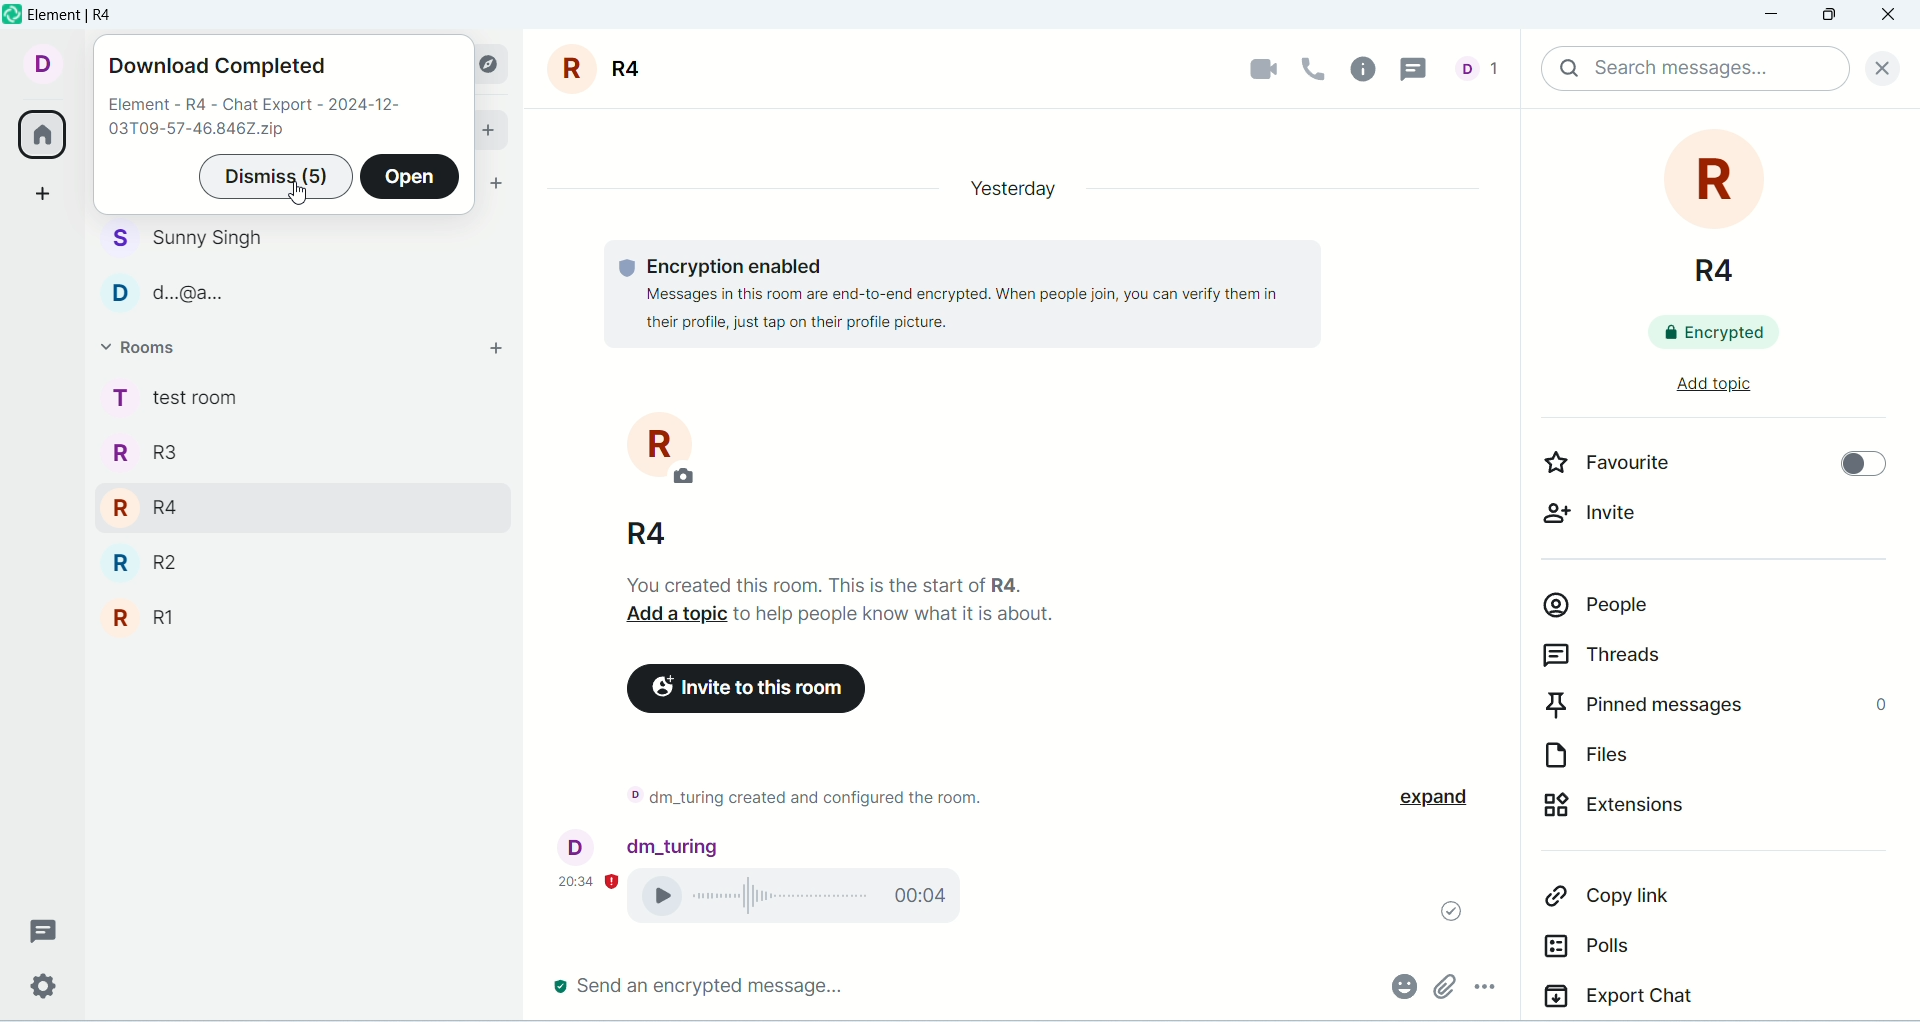 This screenshot has width=1920, height=1022. I want to click on cursor, so click(302, 198).